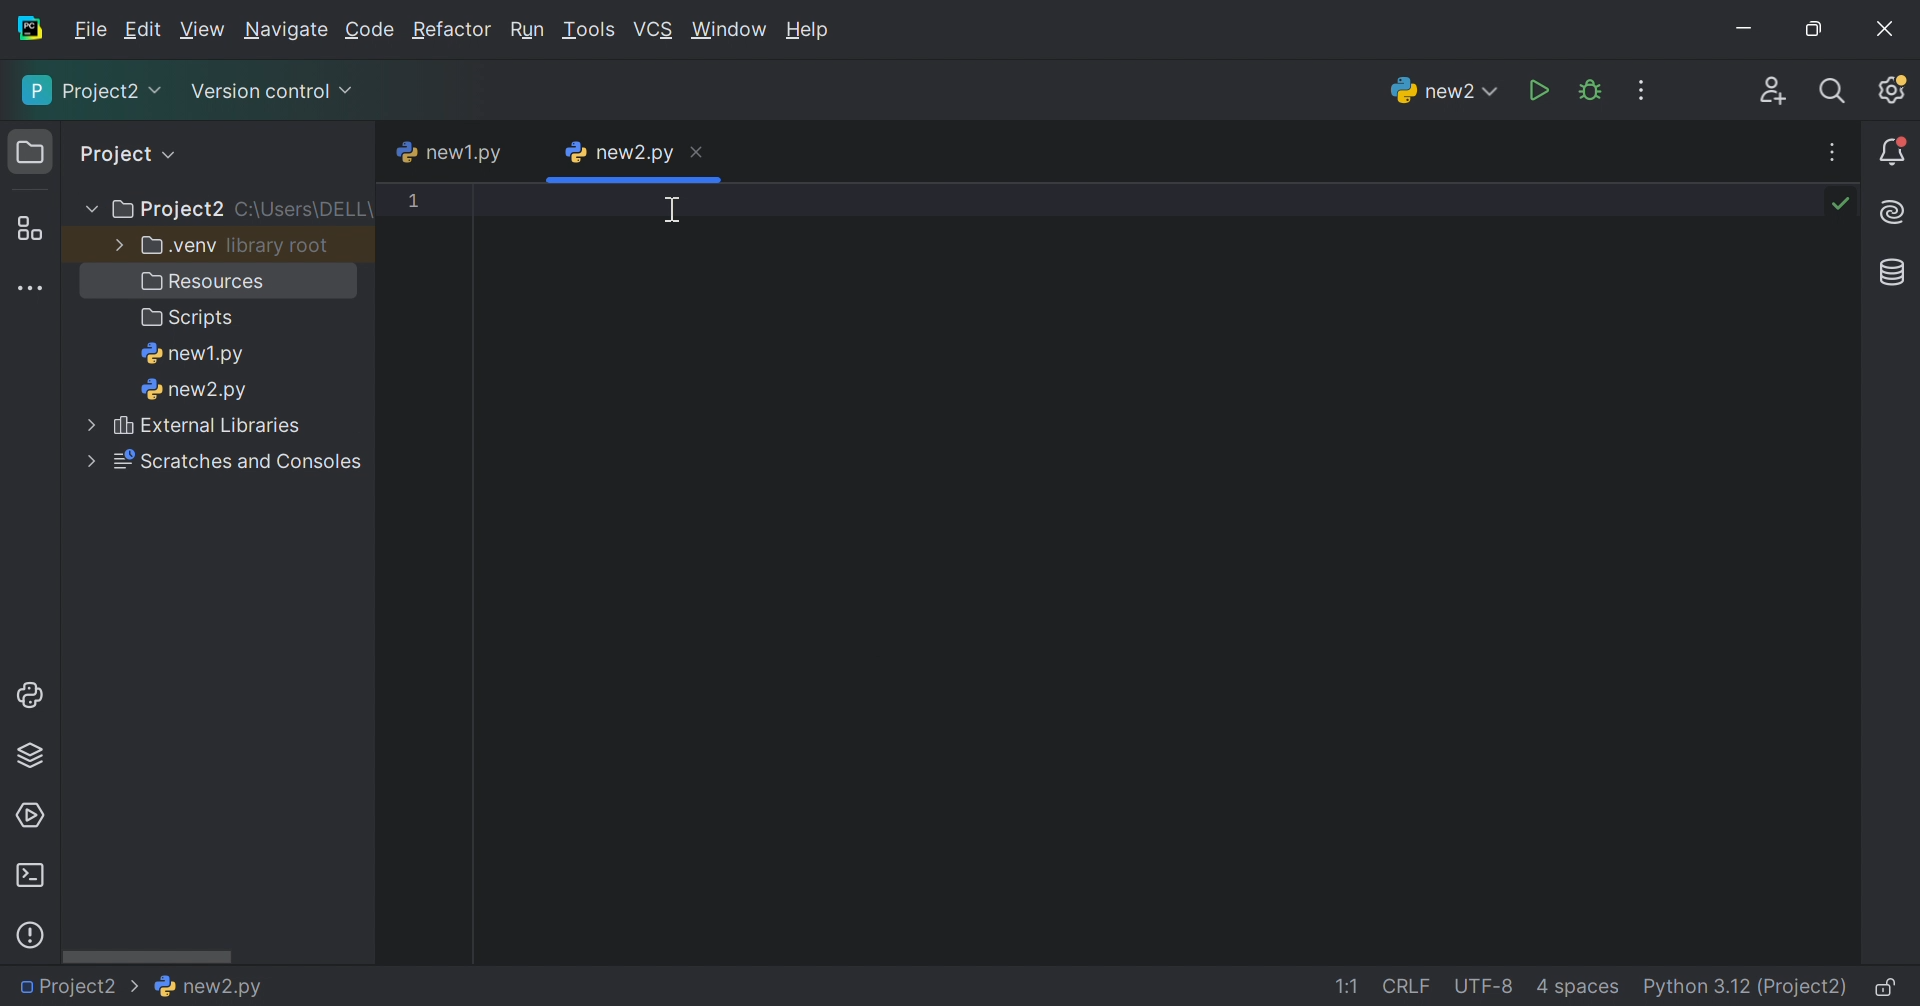  What do you see at coordinates (653, 29) in the screenshot?
I see `VCS` at bounding box center [653, 29].